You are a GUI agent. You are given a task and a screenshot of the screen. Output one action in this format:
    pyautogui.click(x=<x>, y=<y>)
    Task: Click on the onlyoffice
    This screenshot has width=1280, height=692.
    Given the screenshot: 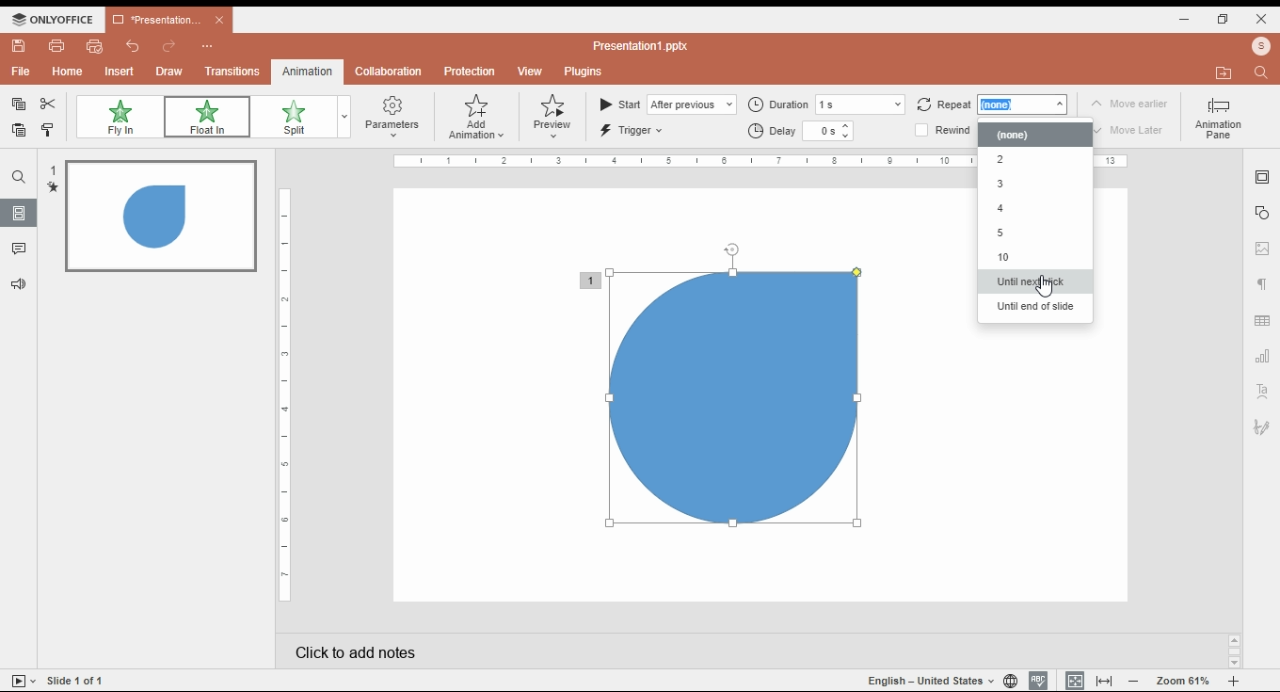 What is the action you would take?
    pyautogui.click(x=50, y=19)
    